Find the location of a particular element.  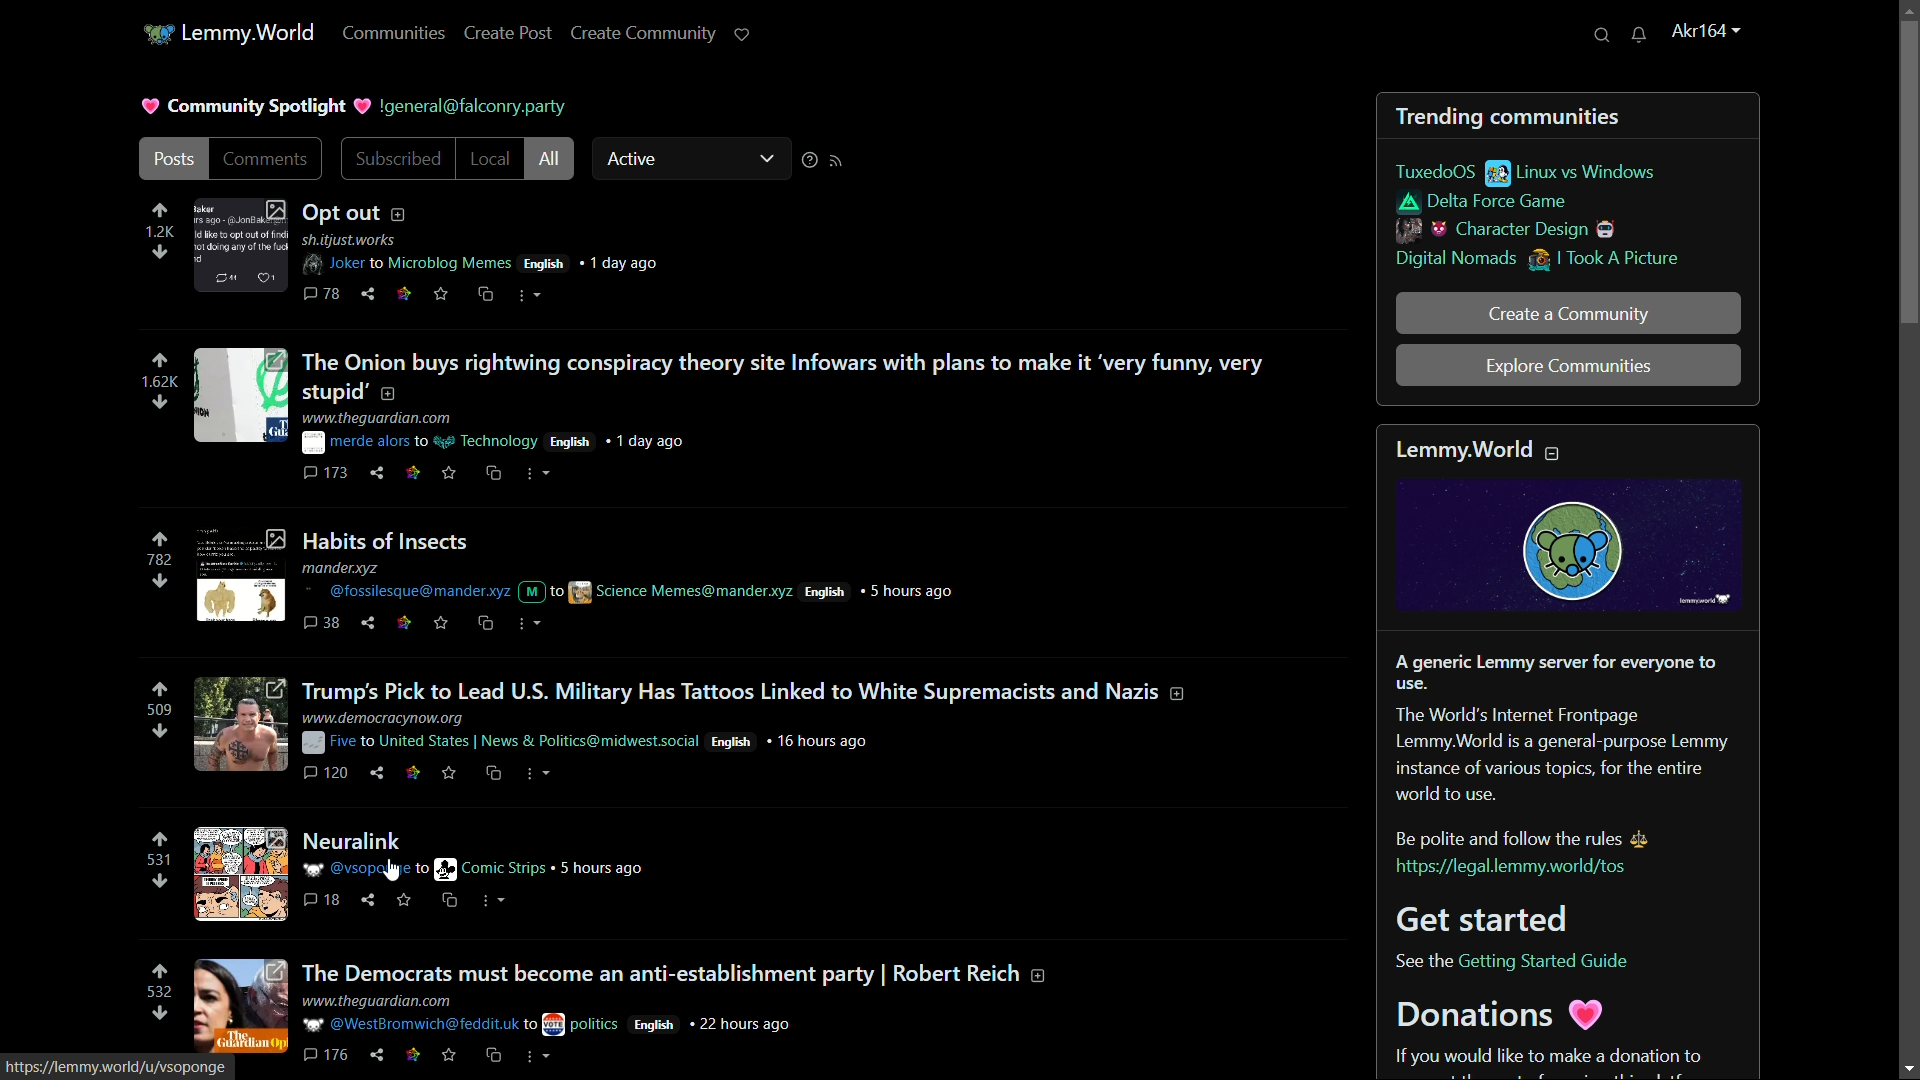

downvote is located at coordinates (160, 881).